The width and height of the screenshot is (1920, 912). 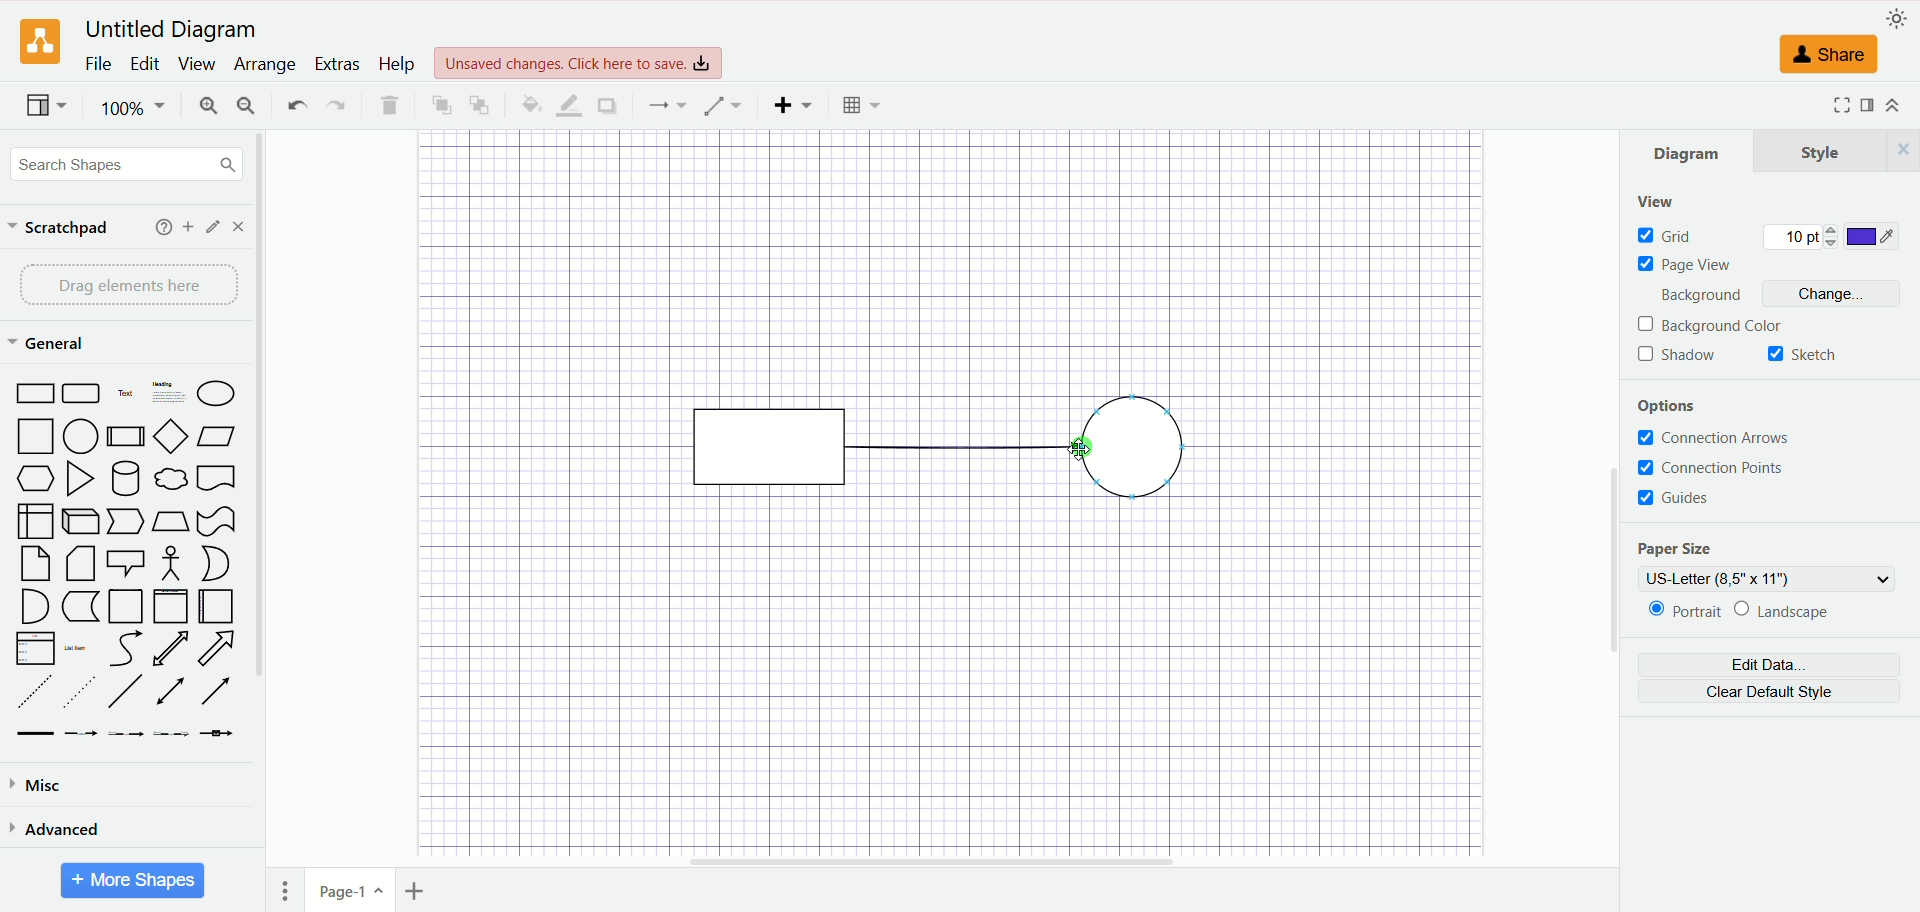 What do you see at coordinates (172, 31) in the screenshot?
I see `Untitled Diagram` at bounding box center [172, 31].